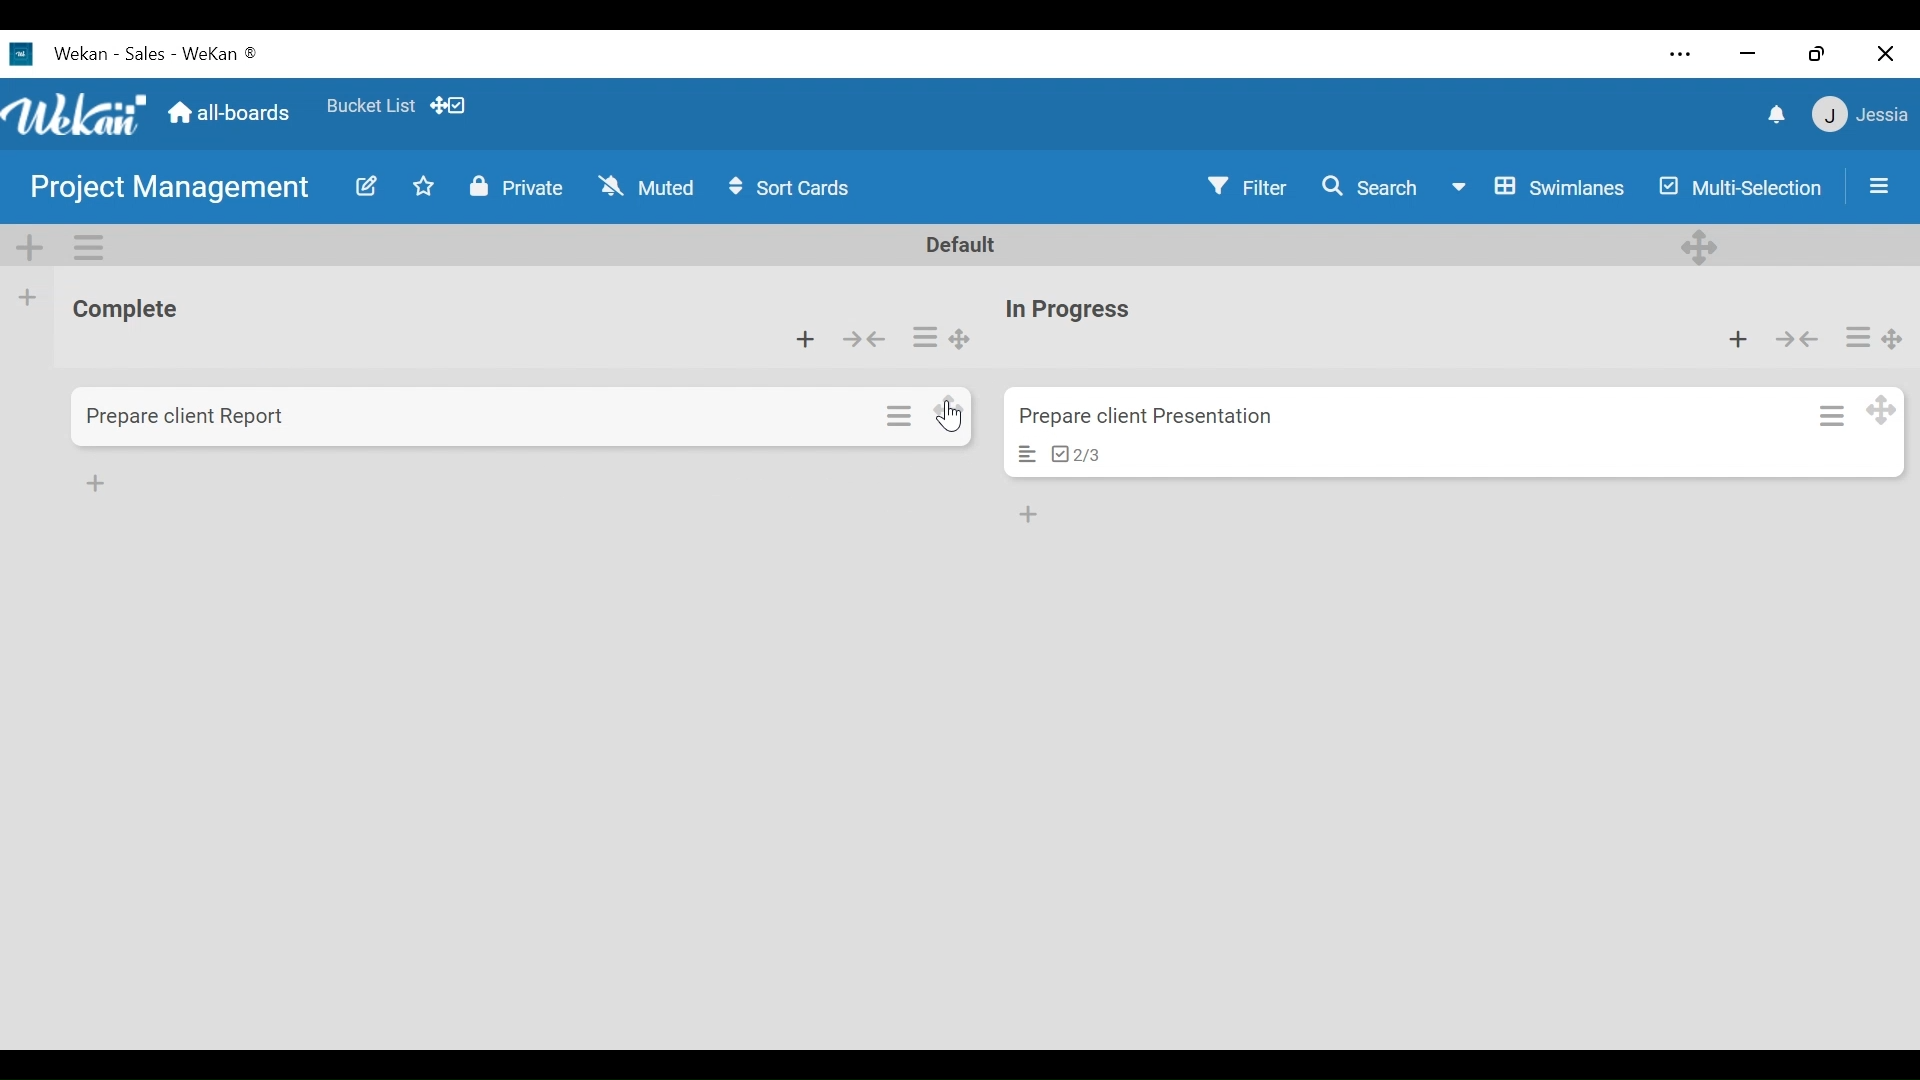  What do you see at coordinates (794, 188) in the screenshot?
I see `Sort cards` at bounding box center [794, 188].